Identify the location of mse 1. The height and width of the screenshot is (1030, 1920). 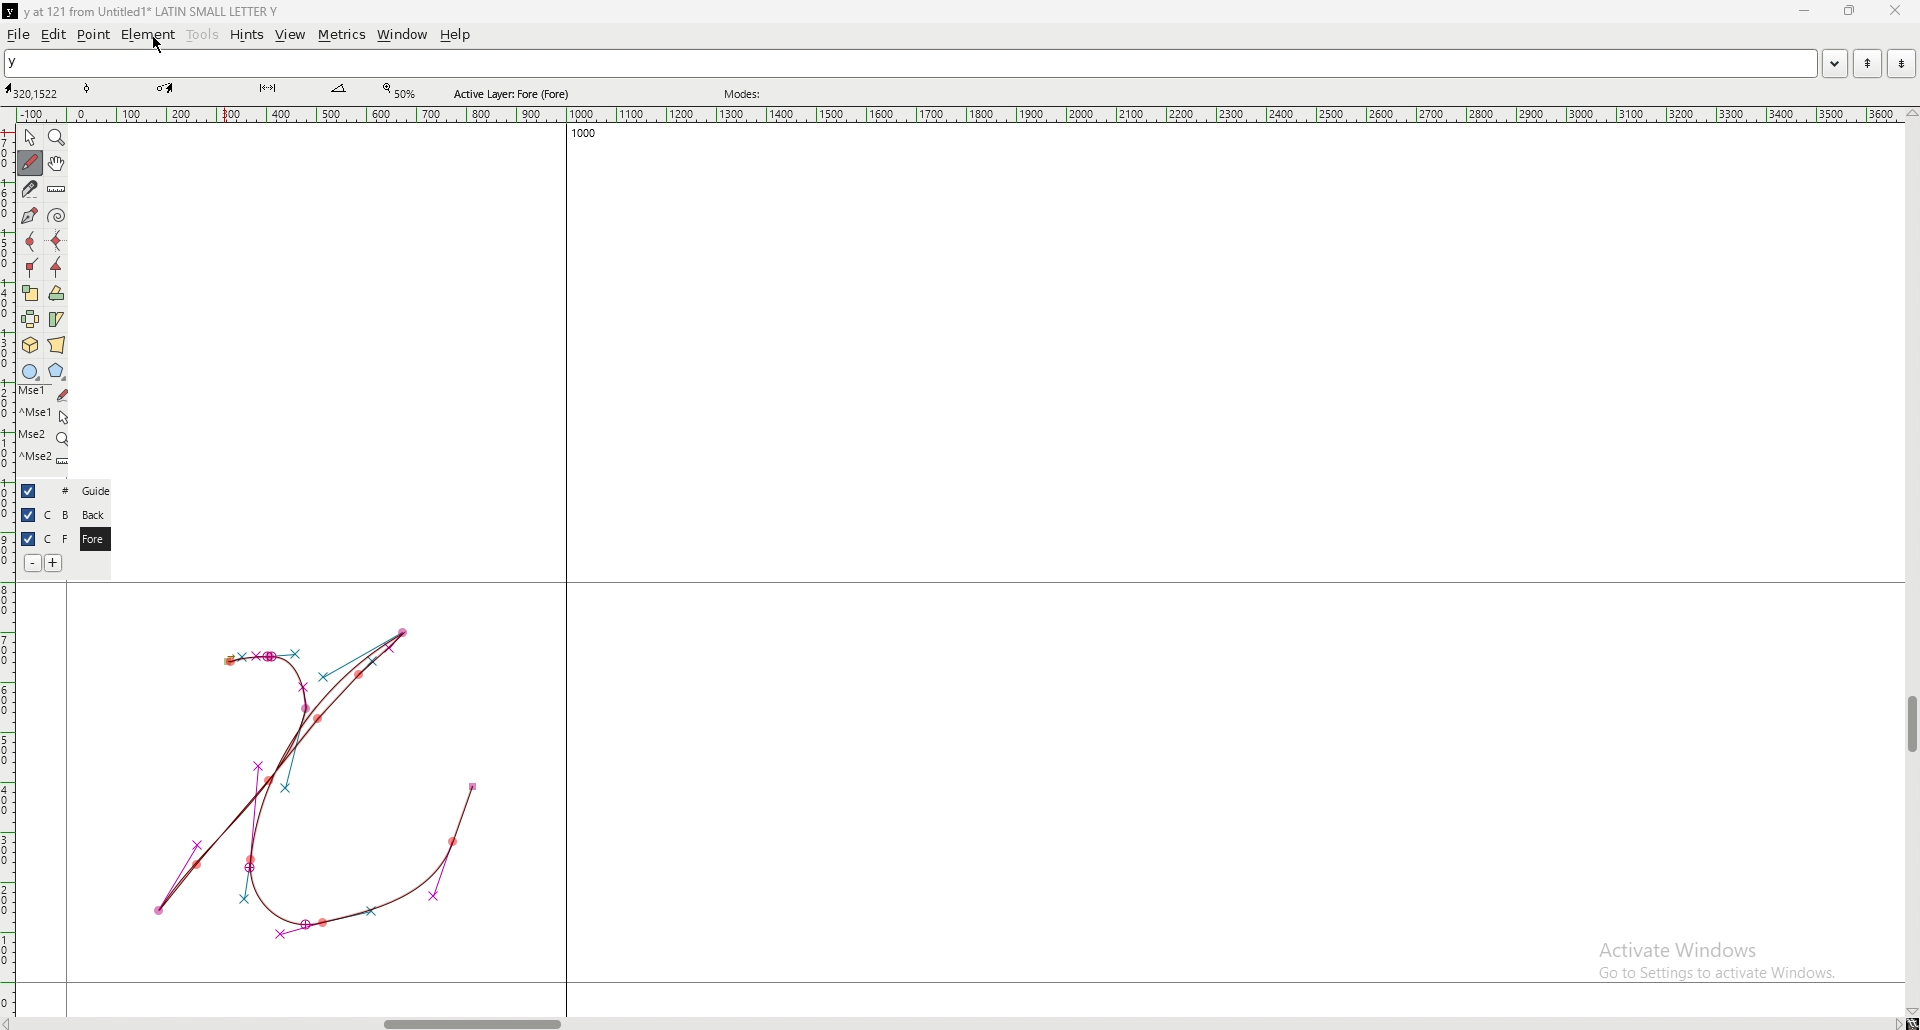
(43, 393).